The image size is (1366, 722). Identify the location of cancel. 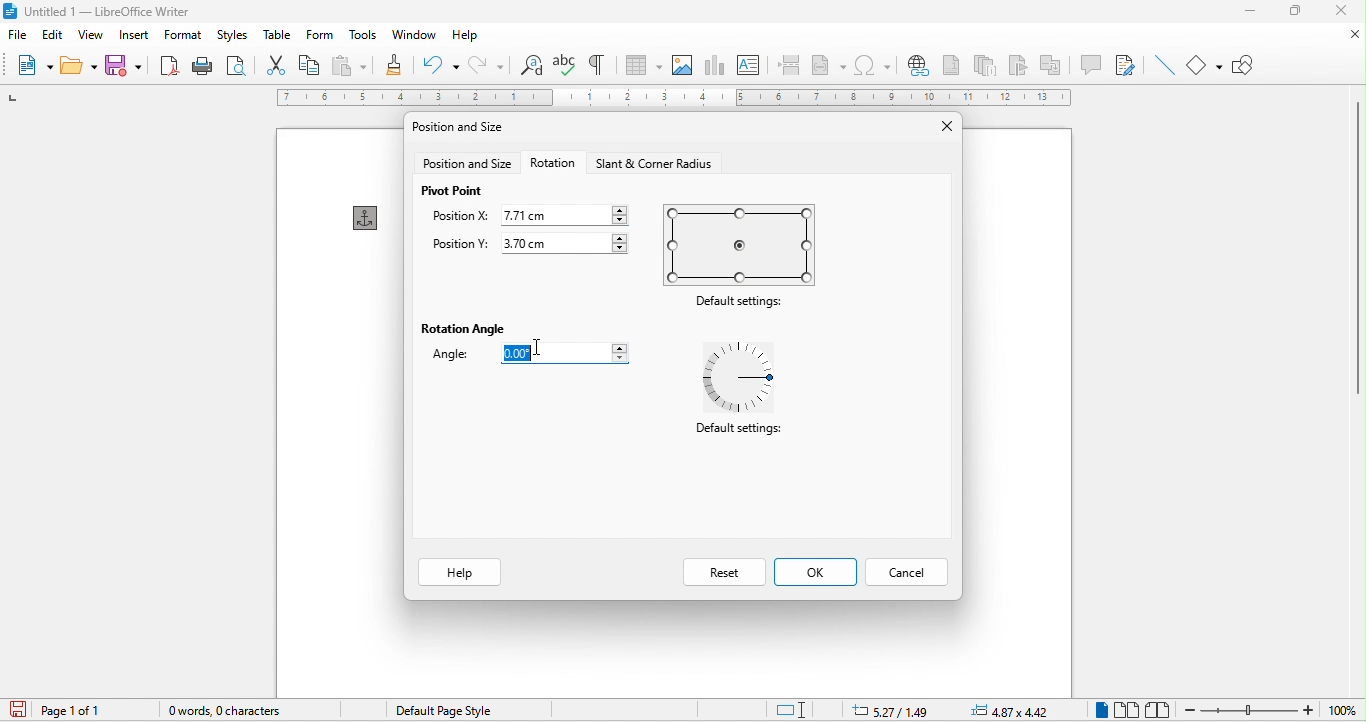
(904, 572).